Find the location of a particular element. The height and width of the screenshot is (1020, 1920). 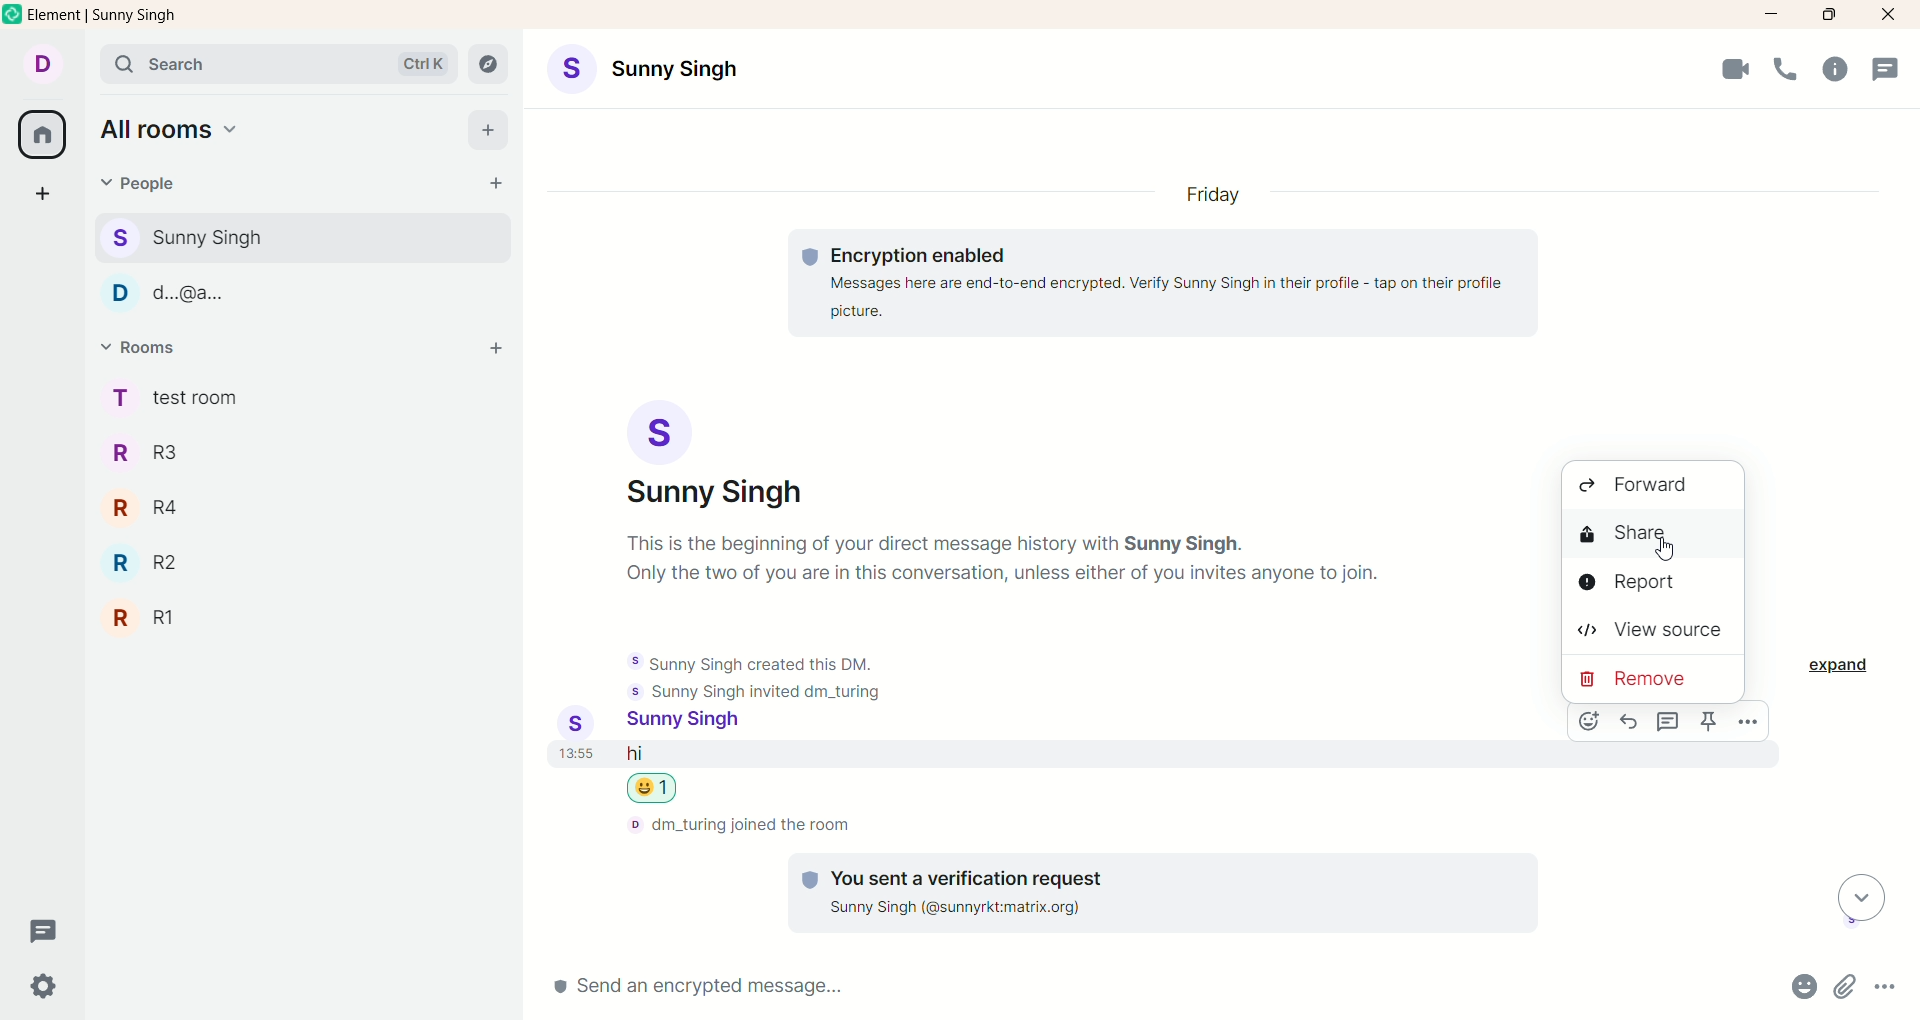

emojis is located at coordinates (1795, 990).